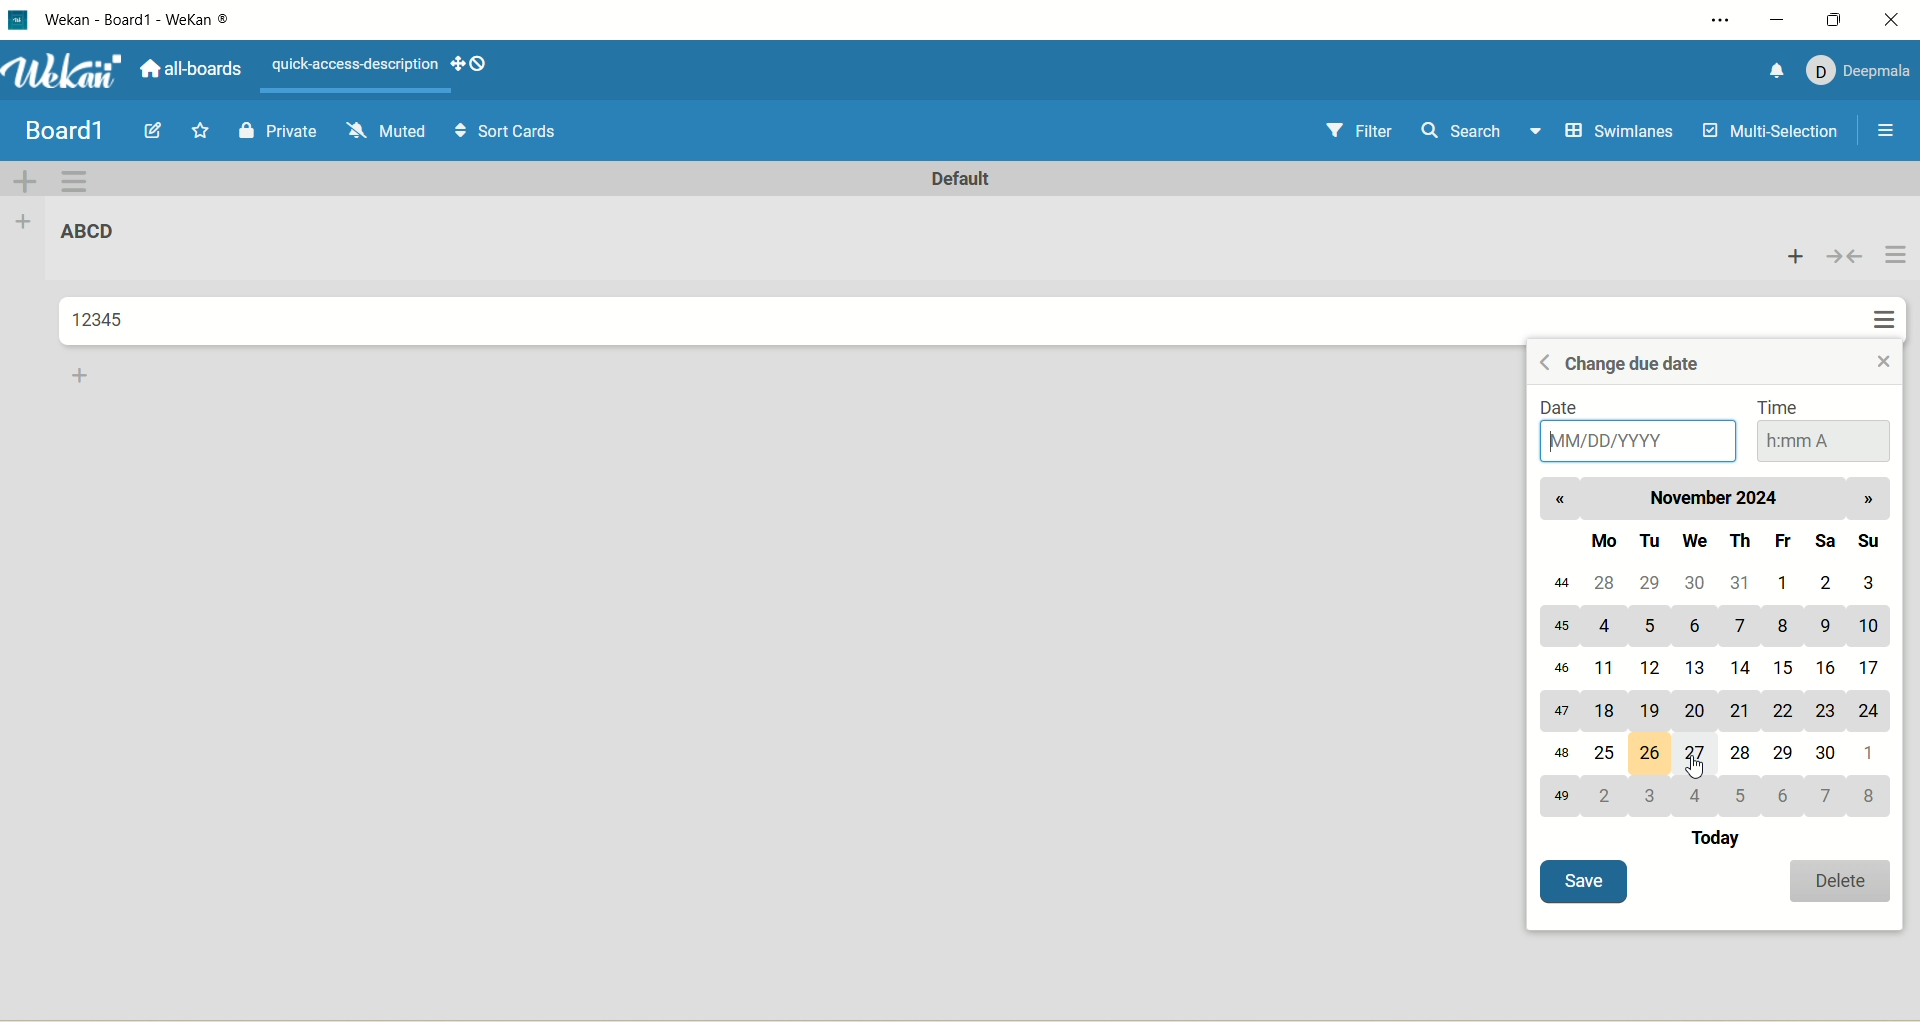 The width and height of the screenshot is (1920, 1022). Describe the element at coordinates (1631, 429) in the screenshot. I see `date` at that location.